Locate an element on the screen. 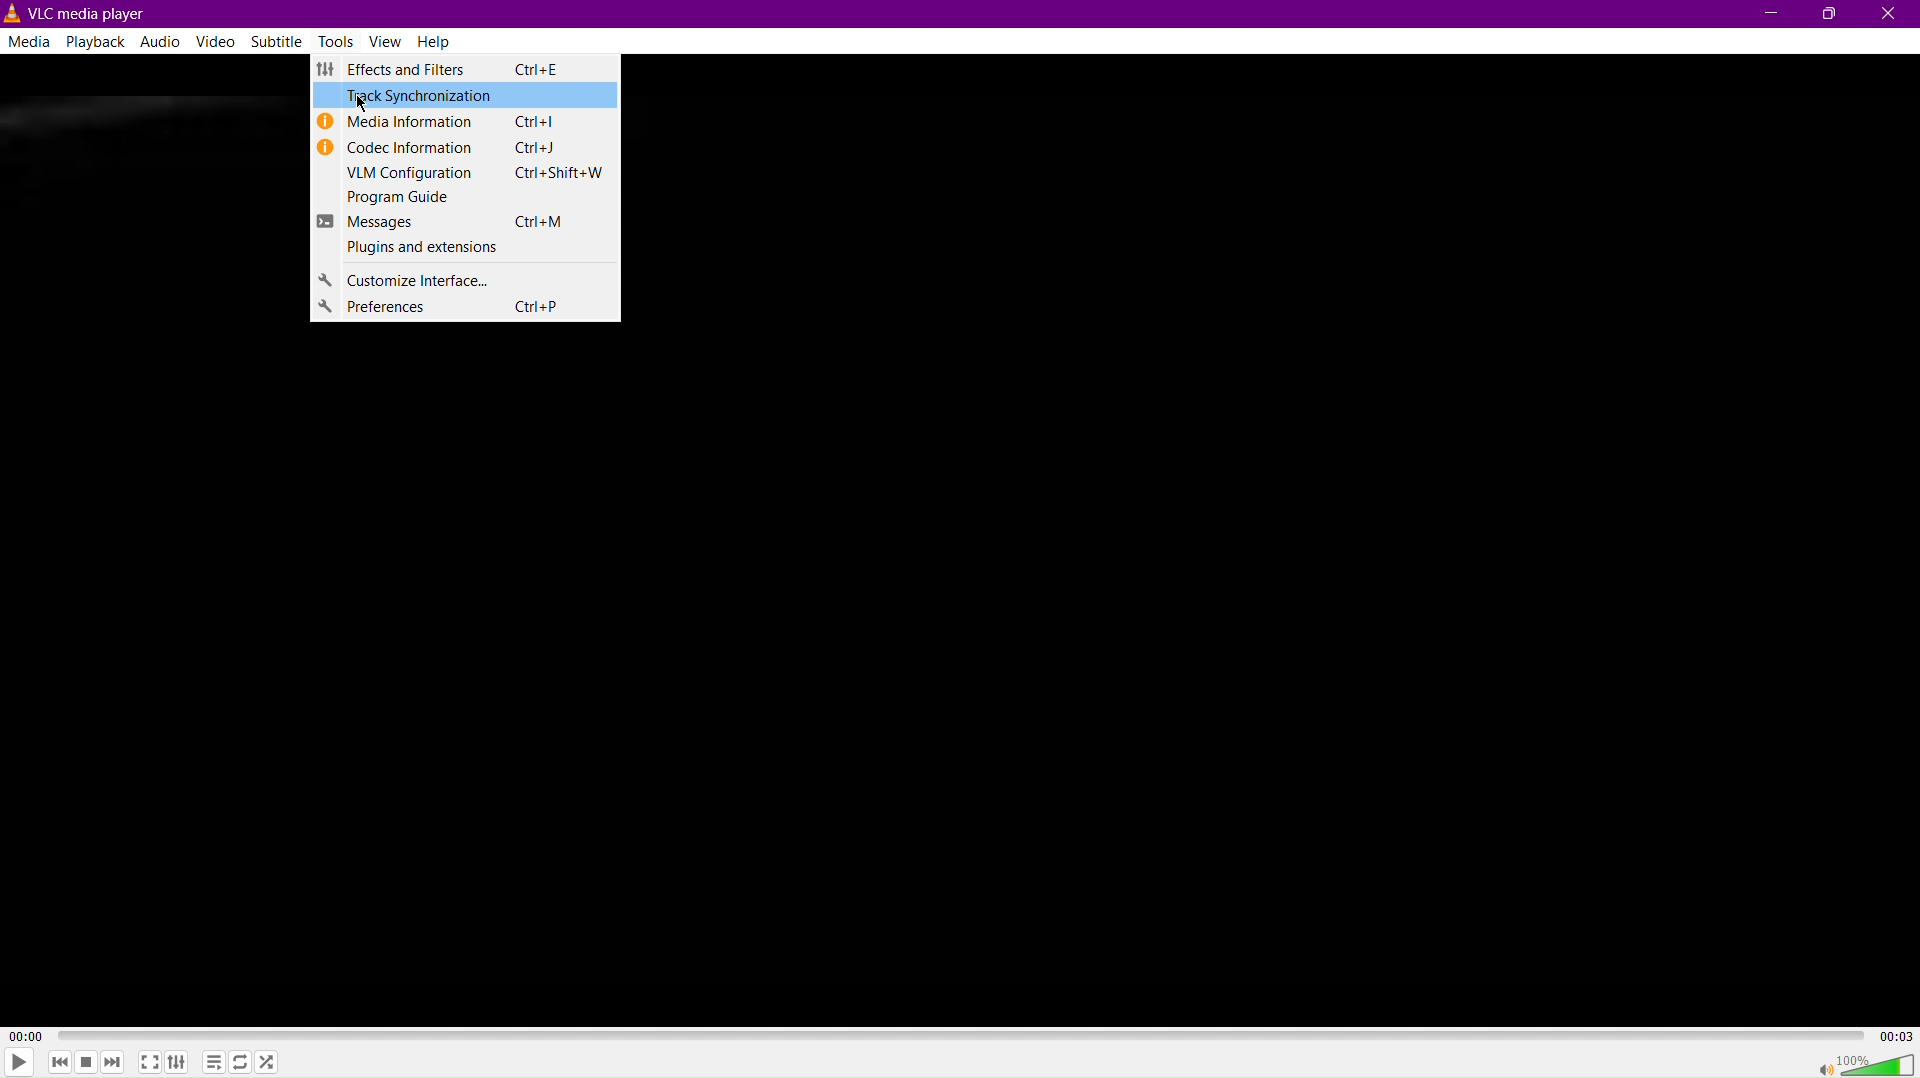 The width and height of the screenshot is (1920, 1078). Preferences is located at coordinates (467, 311).